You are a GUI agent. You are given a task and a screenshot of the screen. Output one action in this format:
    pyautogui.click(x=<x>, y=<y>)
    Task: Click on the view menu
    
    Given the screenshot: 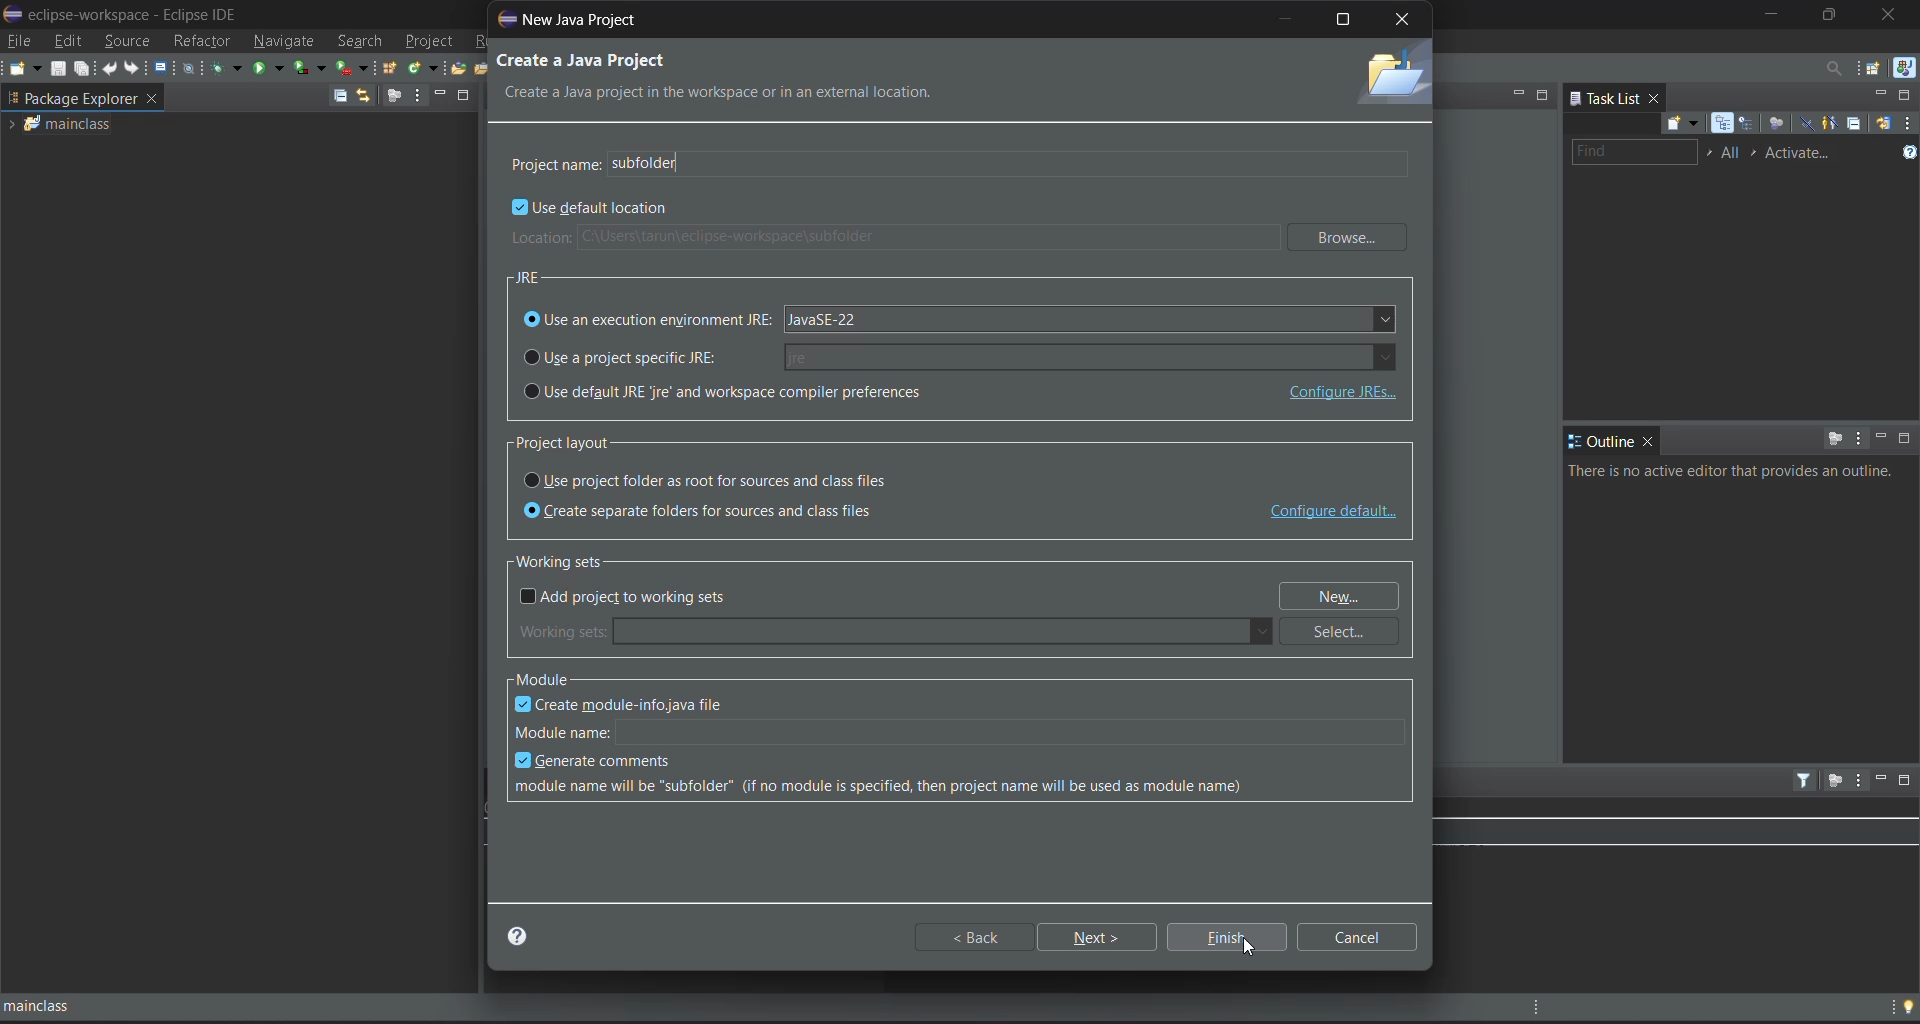 What is the action you would take?
    pyautogui.click(x=417, y=96)
    